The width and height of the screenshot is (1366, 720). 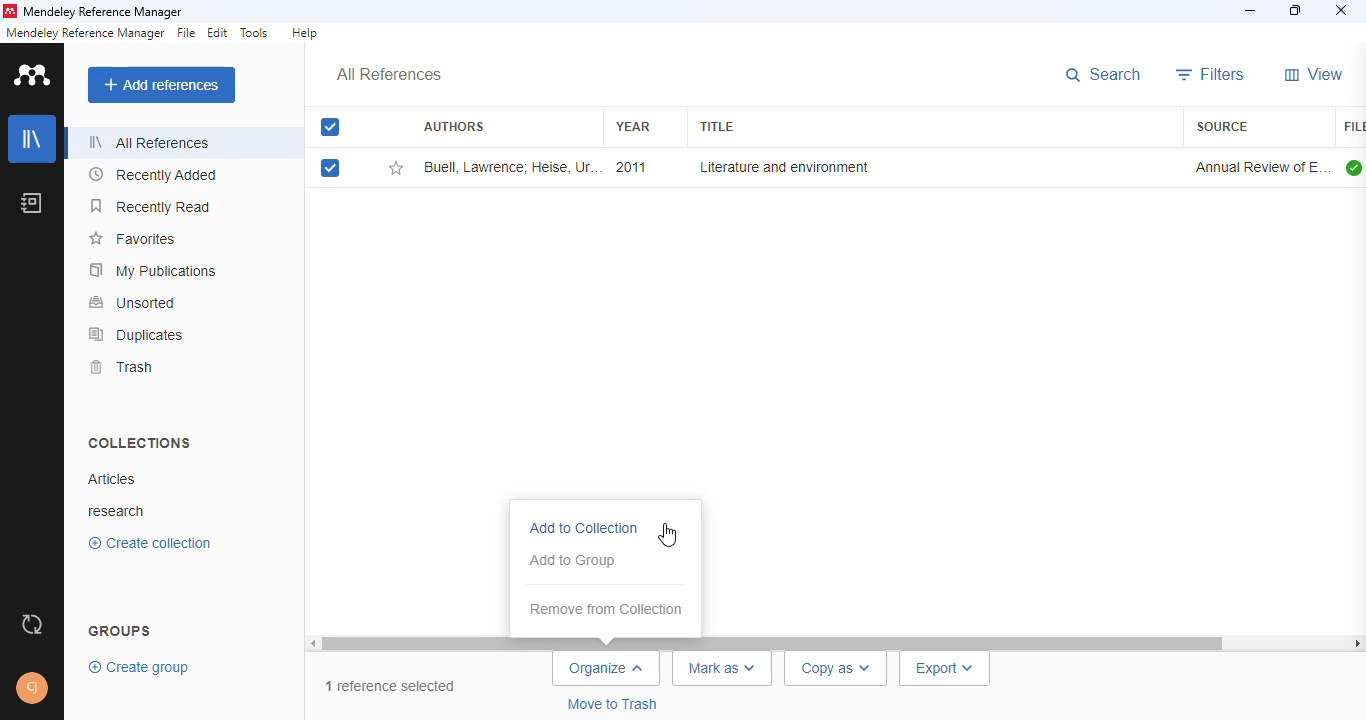 What do you see at coordinates (391, 687) in the screenshot?
I see `1 reference selected` at bounding box center [391, 687].